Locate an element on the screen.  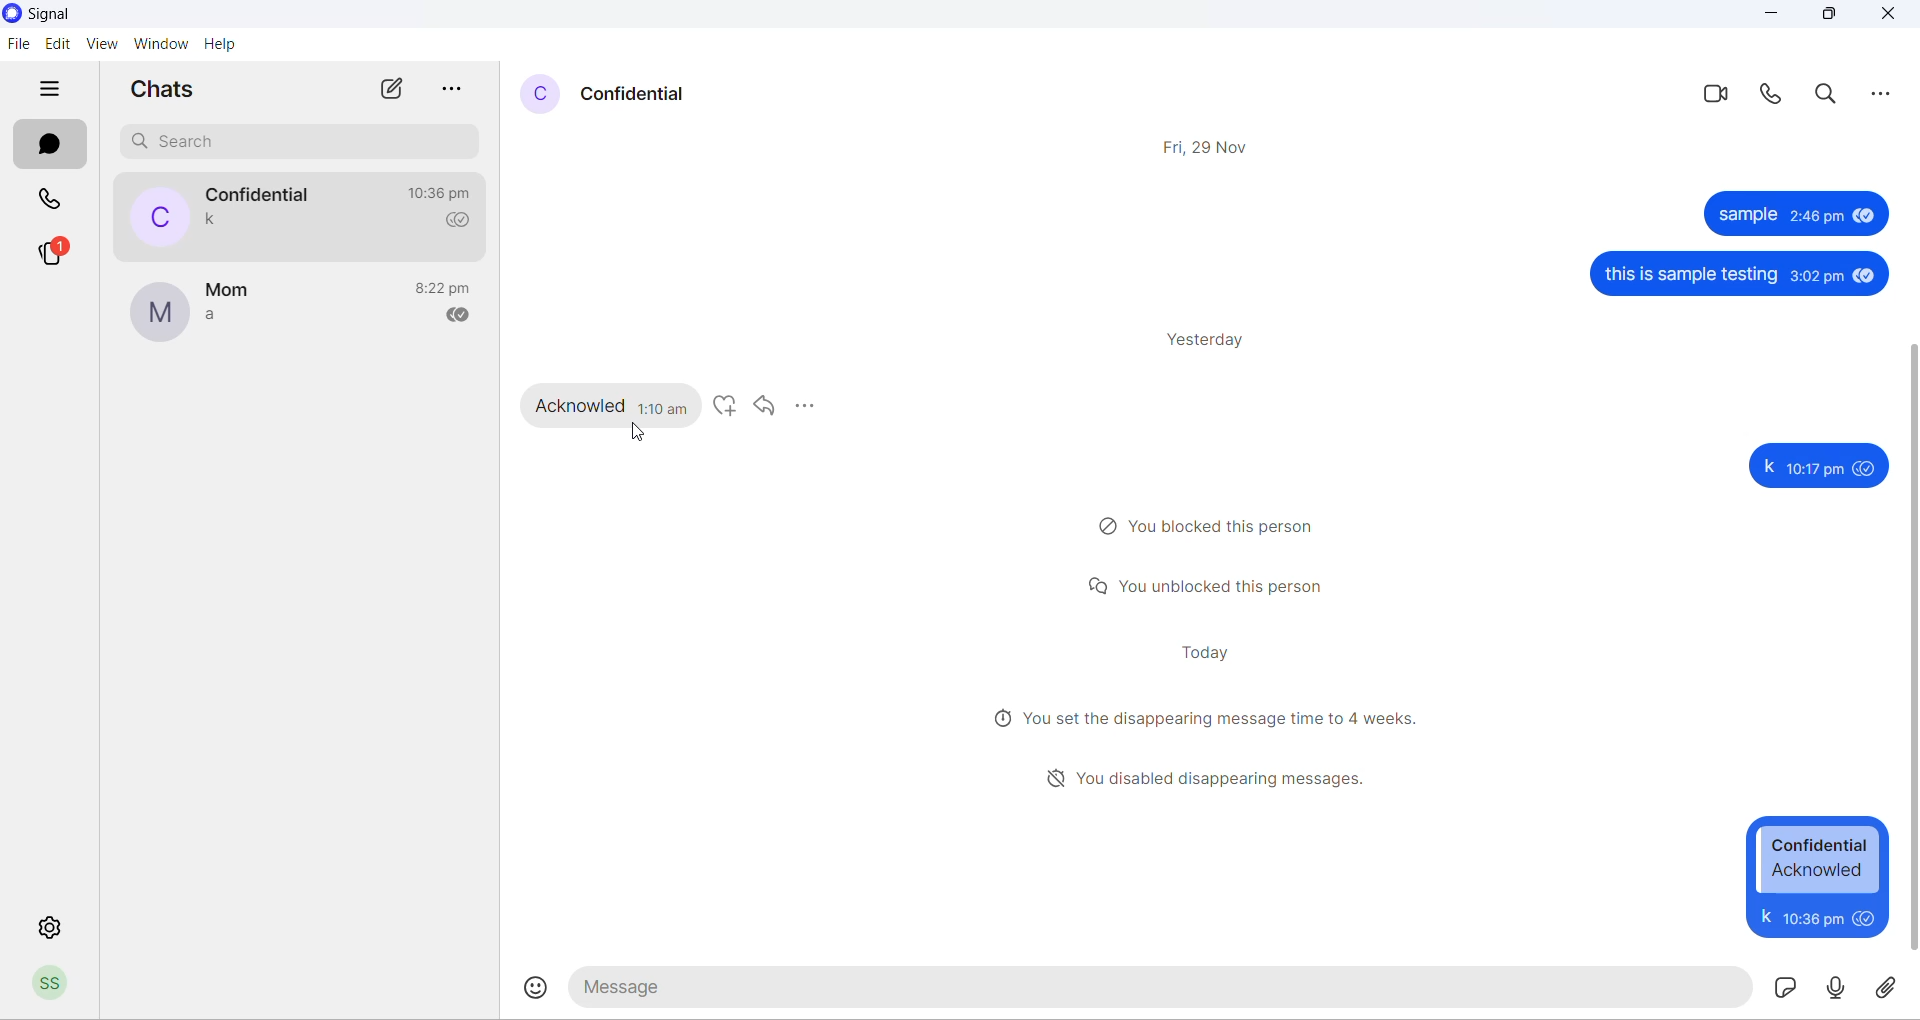
profile picture is located at coordinates (155, 216).